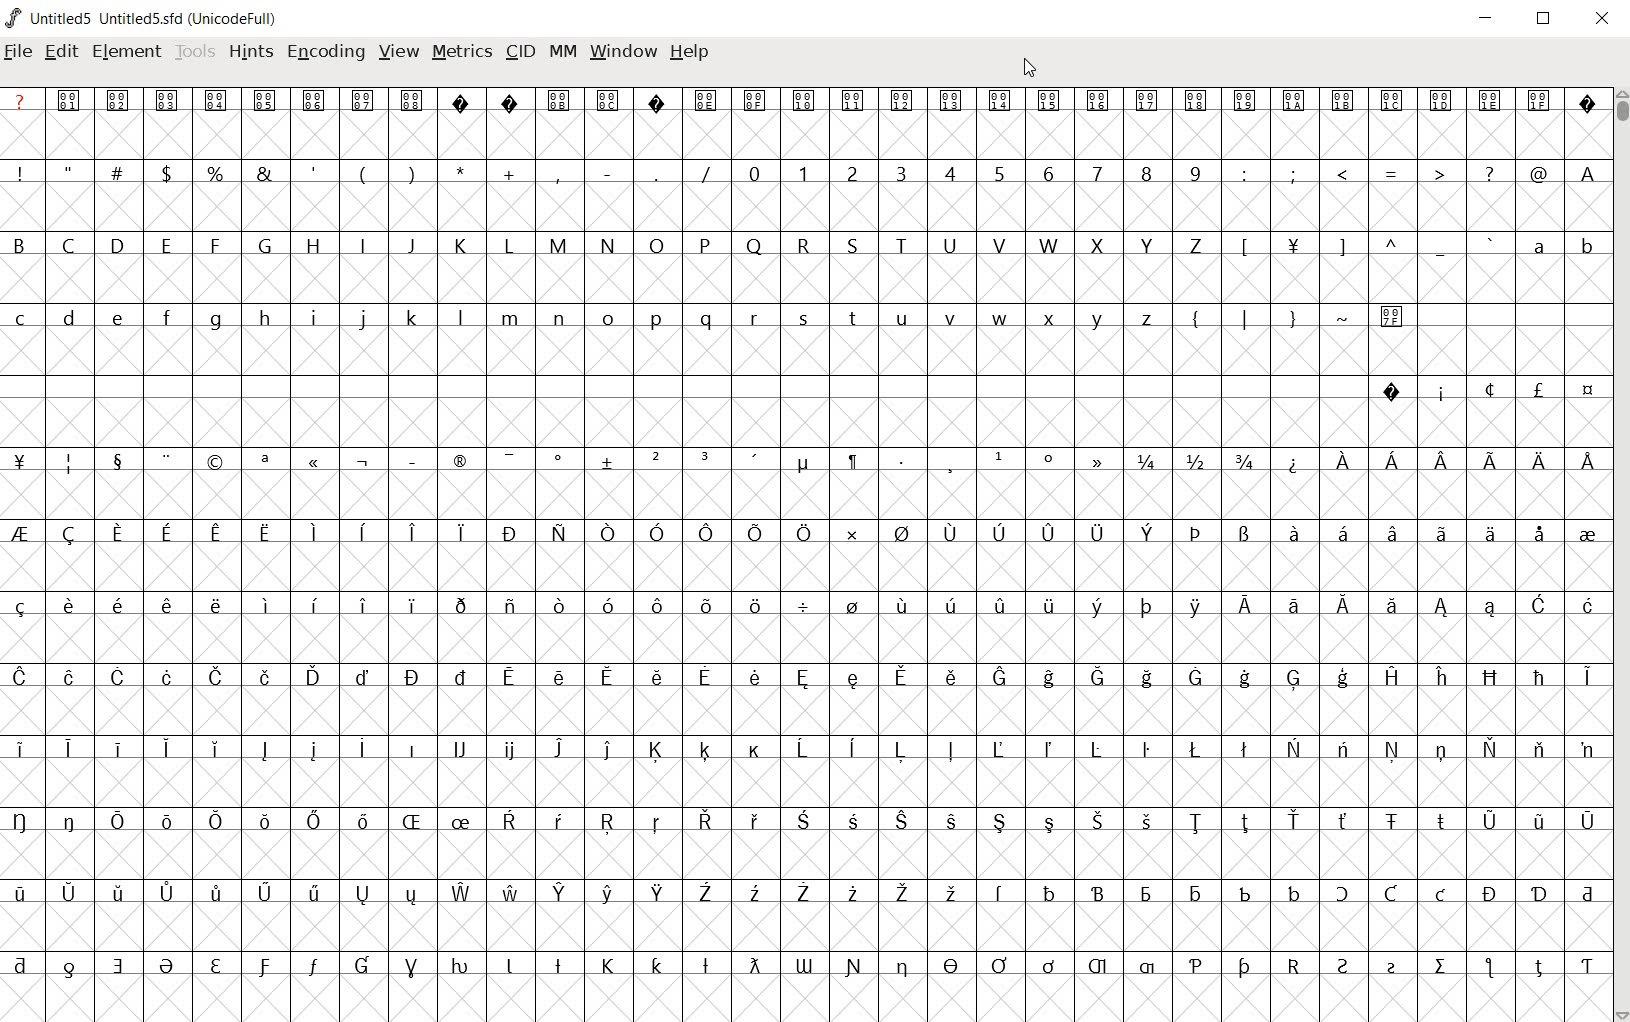 The image size is (1630, 1022). What do you see at coordinates (66, 607) in the screenshot?
I see `Symbol` at bounding box center [66, 607].